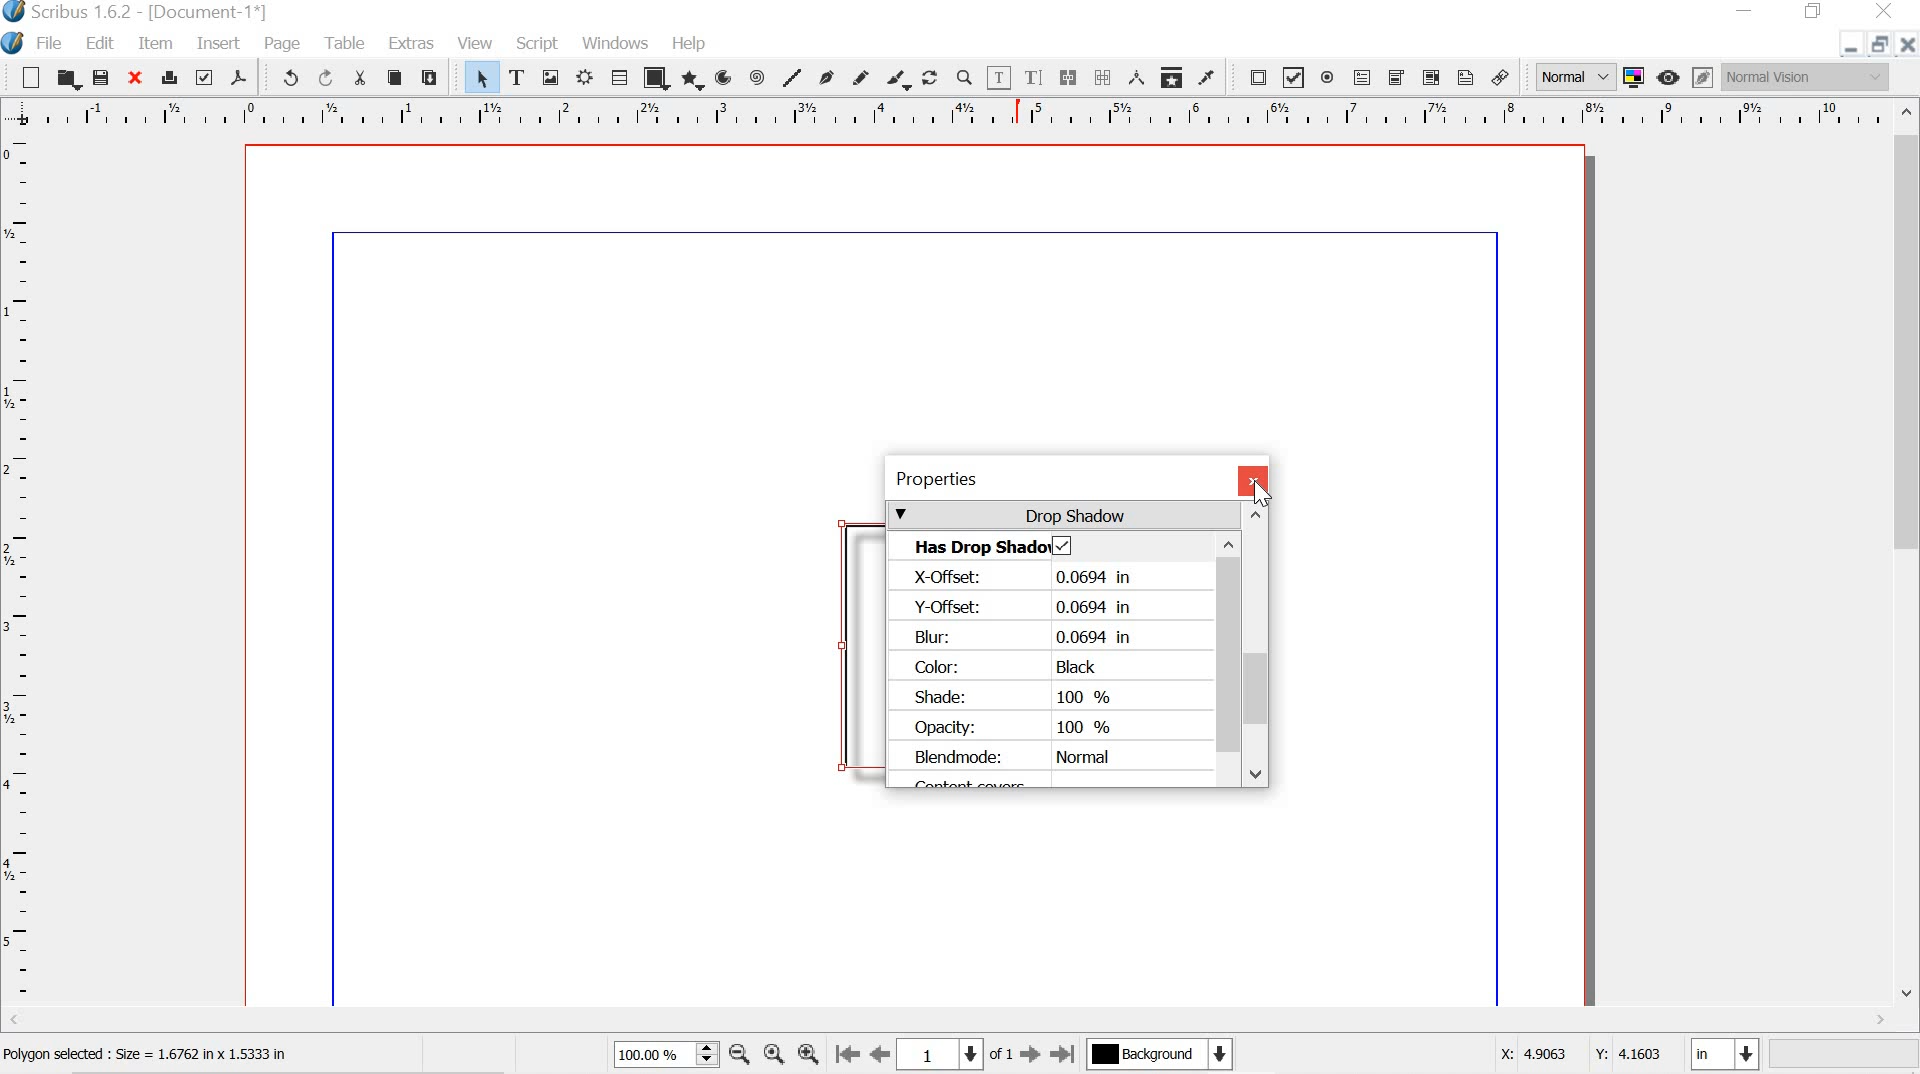 The width and height of the screenshot is (1920, 1074). Describe the element at coordinates (1206, 78) in the screenshot. I see `eye dropper` at that location.